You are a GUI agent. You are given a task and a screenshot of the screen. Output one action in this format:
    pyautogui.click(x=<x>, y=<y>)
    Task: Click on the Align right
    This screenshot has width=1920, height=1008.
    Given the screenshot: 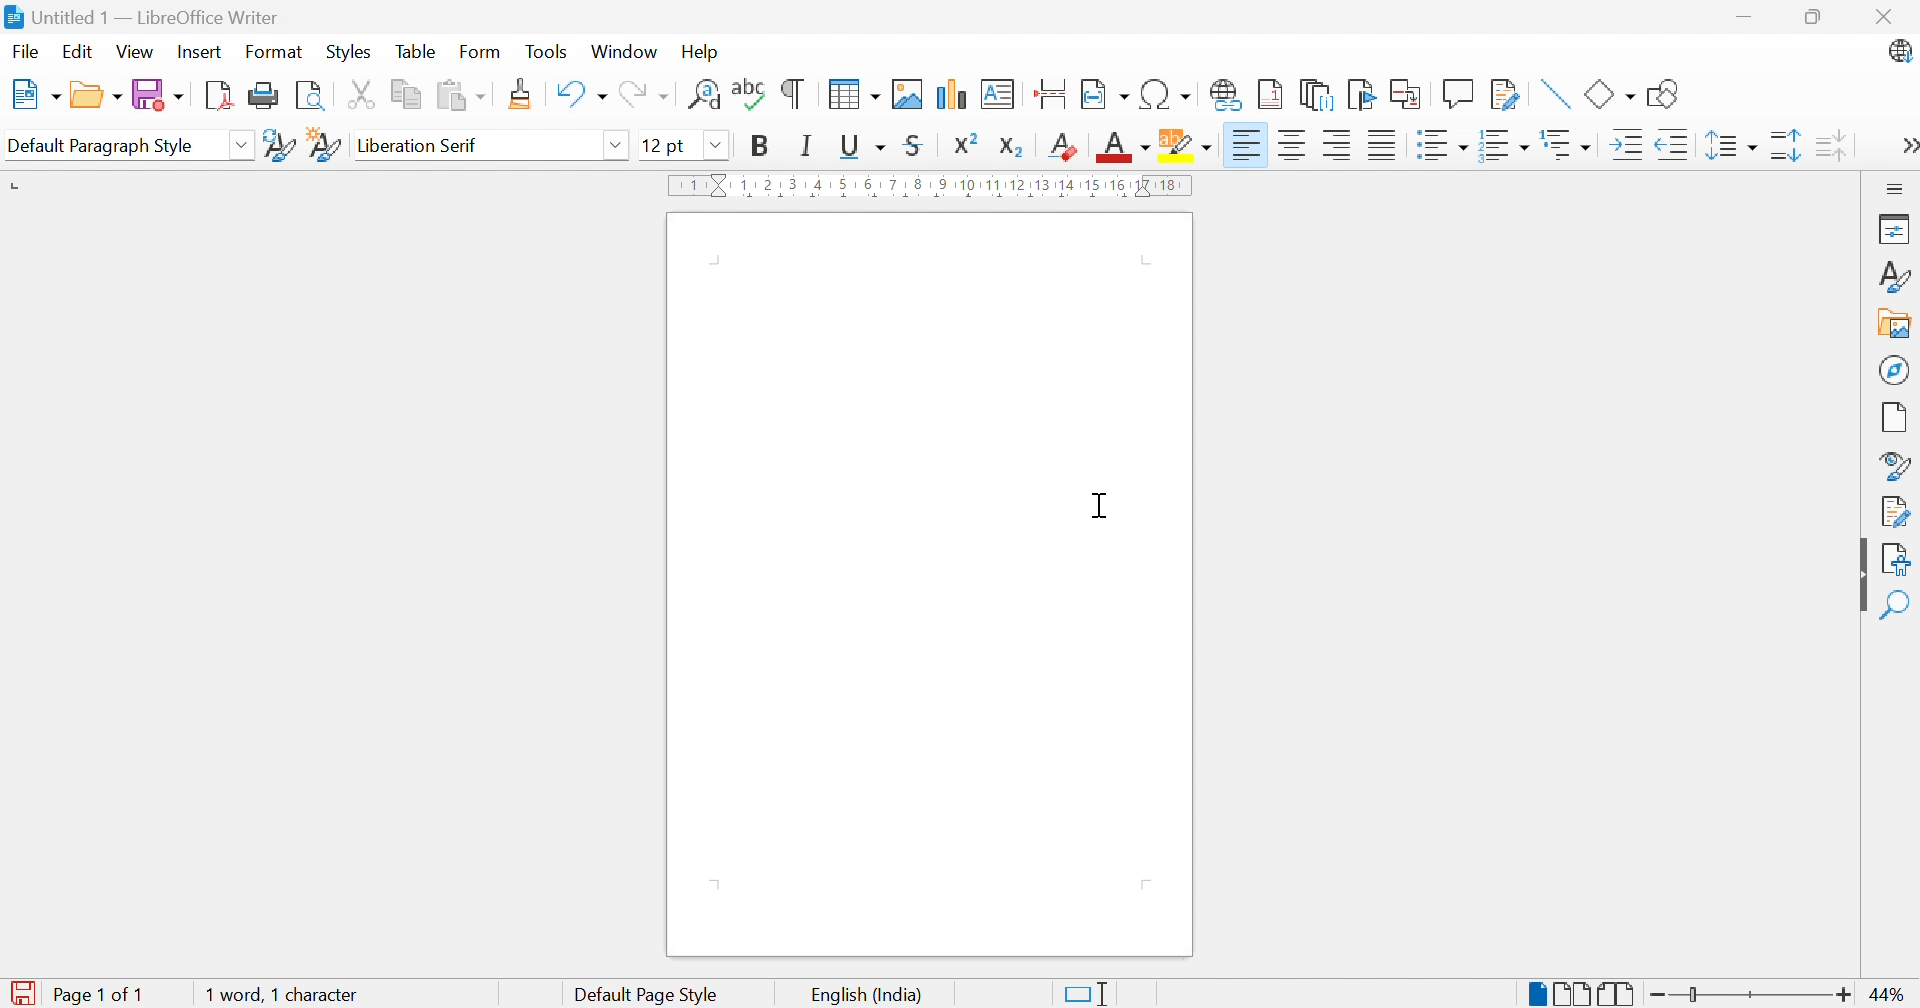 What is the action you would take?
    pyautogui.click(x=1251, y=145)
    